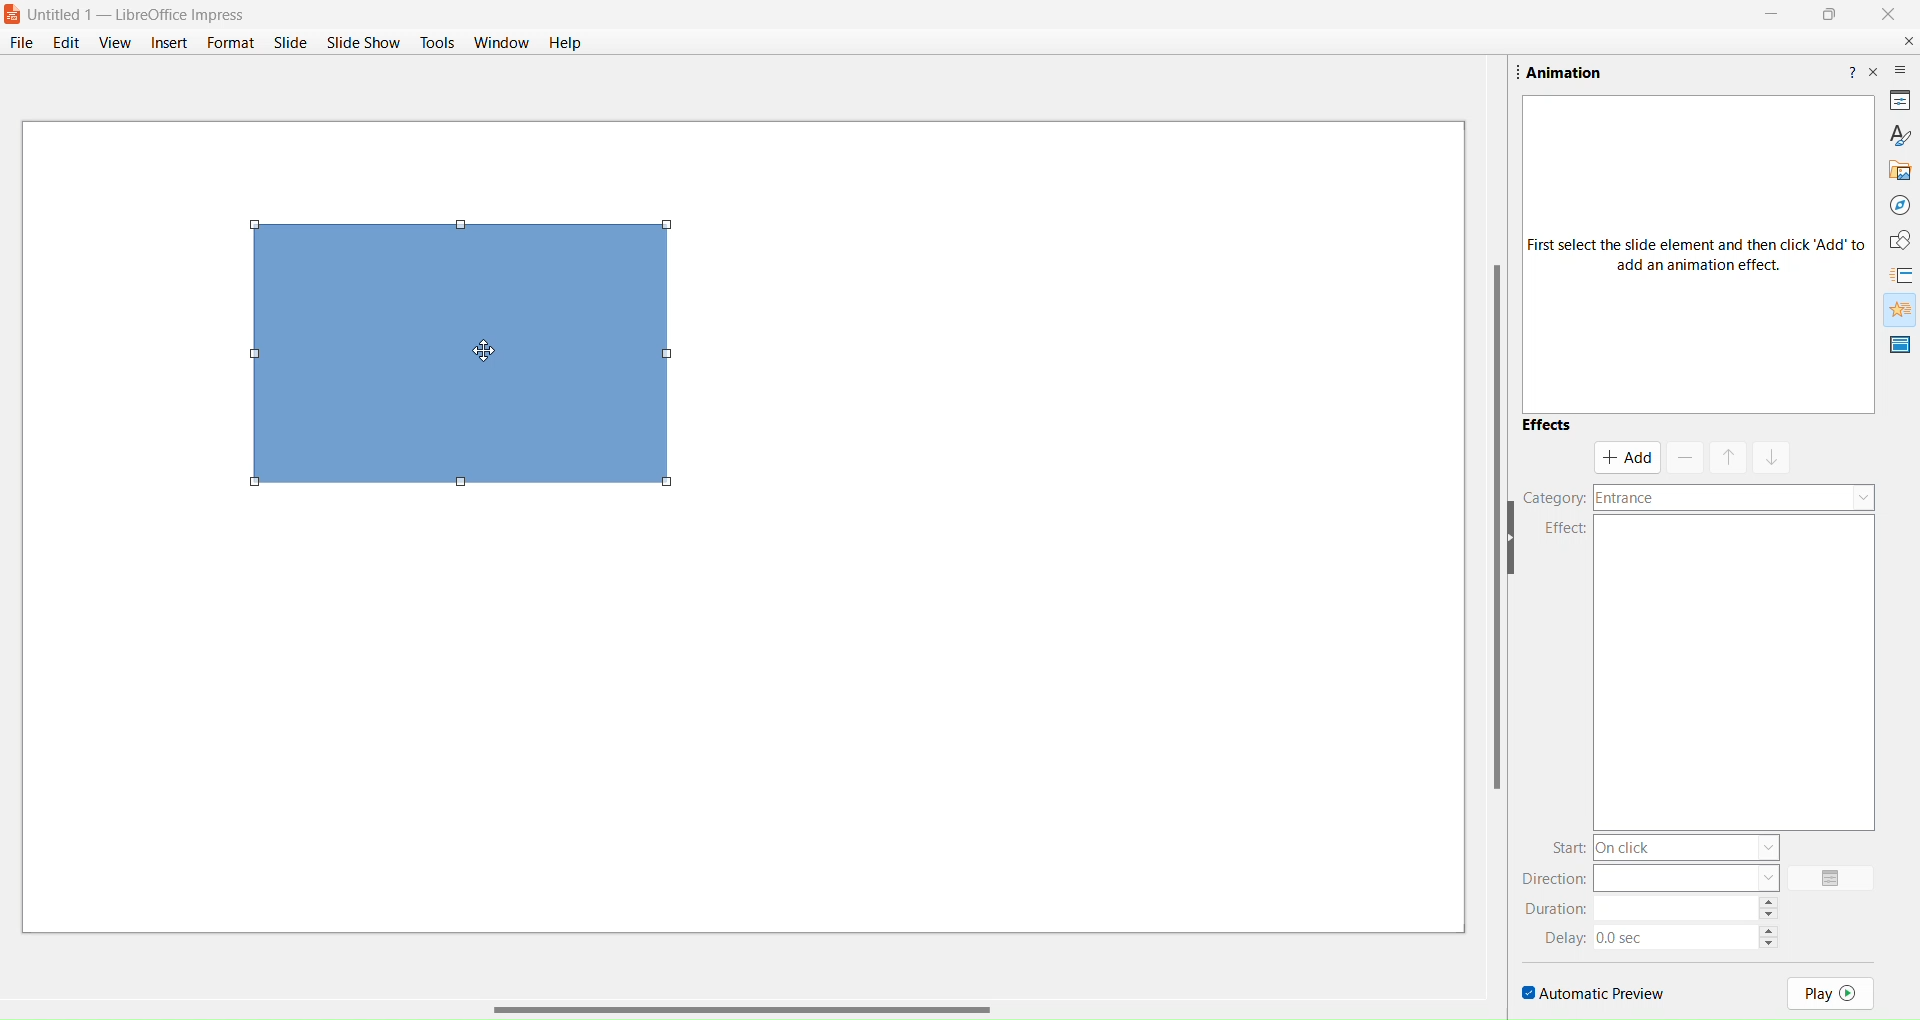 The width and height of the screenshot is (1920, 1020). Describe the element at coordinates (1894, 238) in the screenshot. I see `shapes` at that location.